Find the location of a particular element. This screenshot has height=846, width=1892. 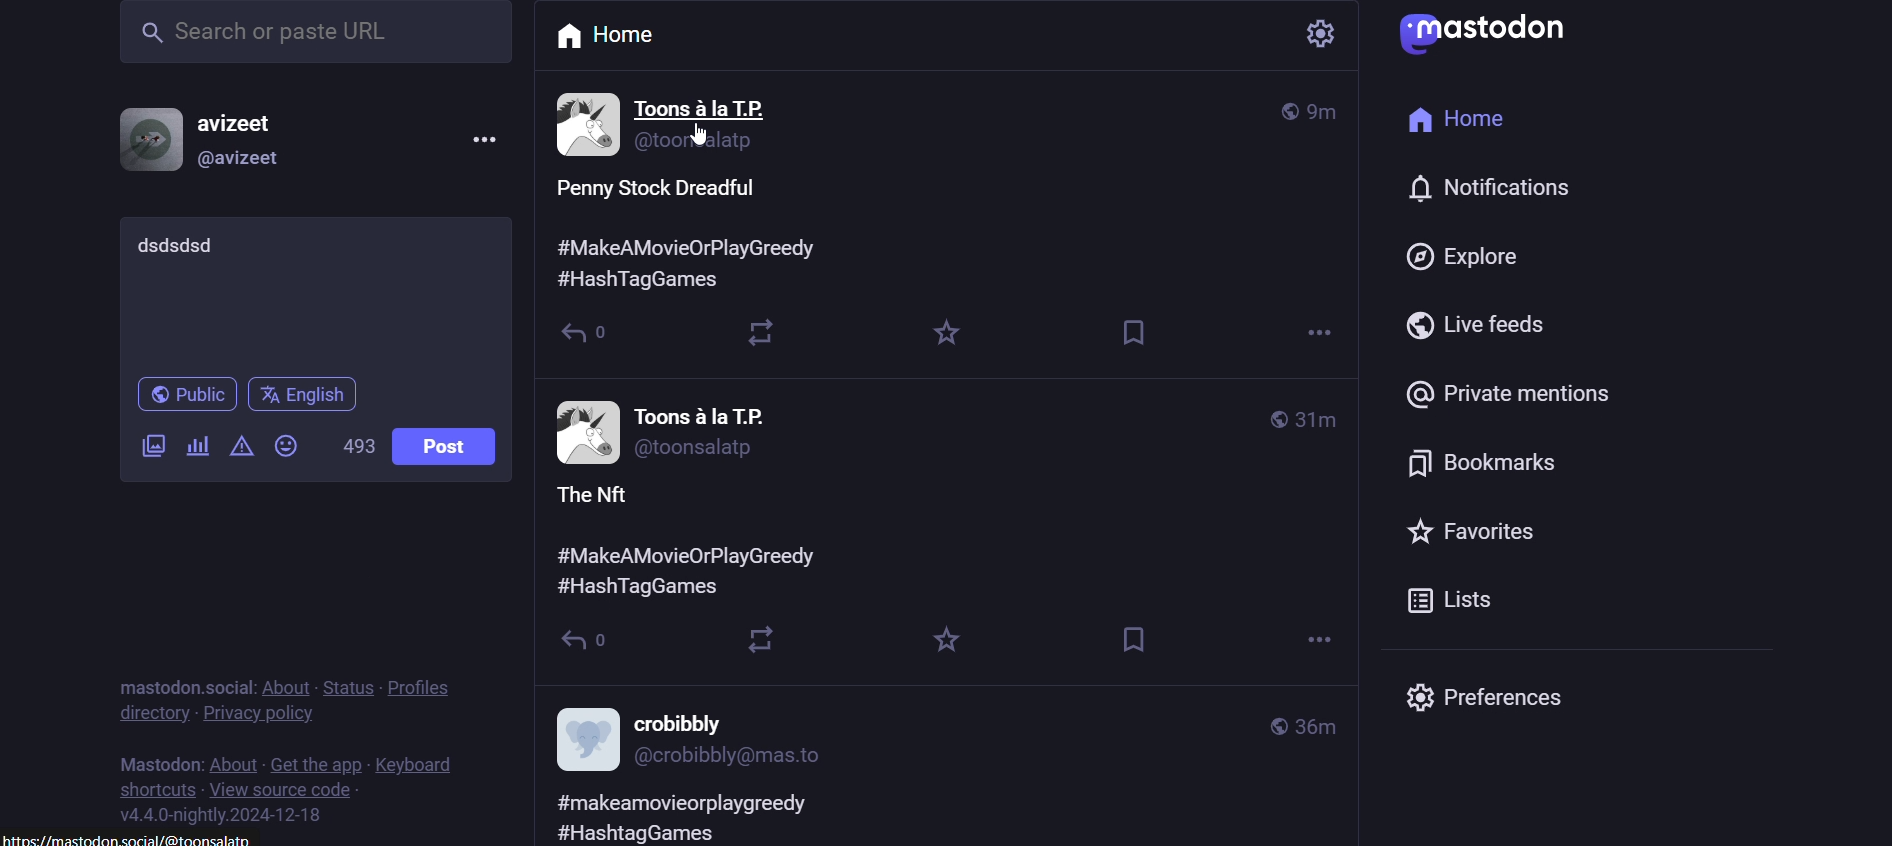

 is located at coordinates (730, 757).